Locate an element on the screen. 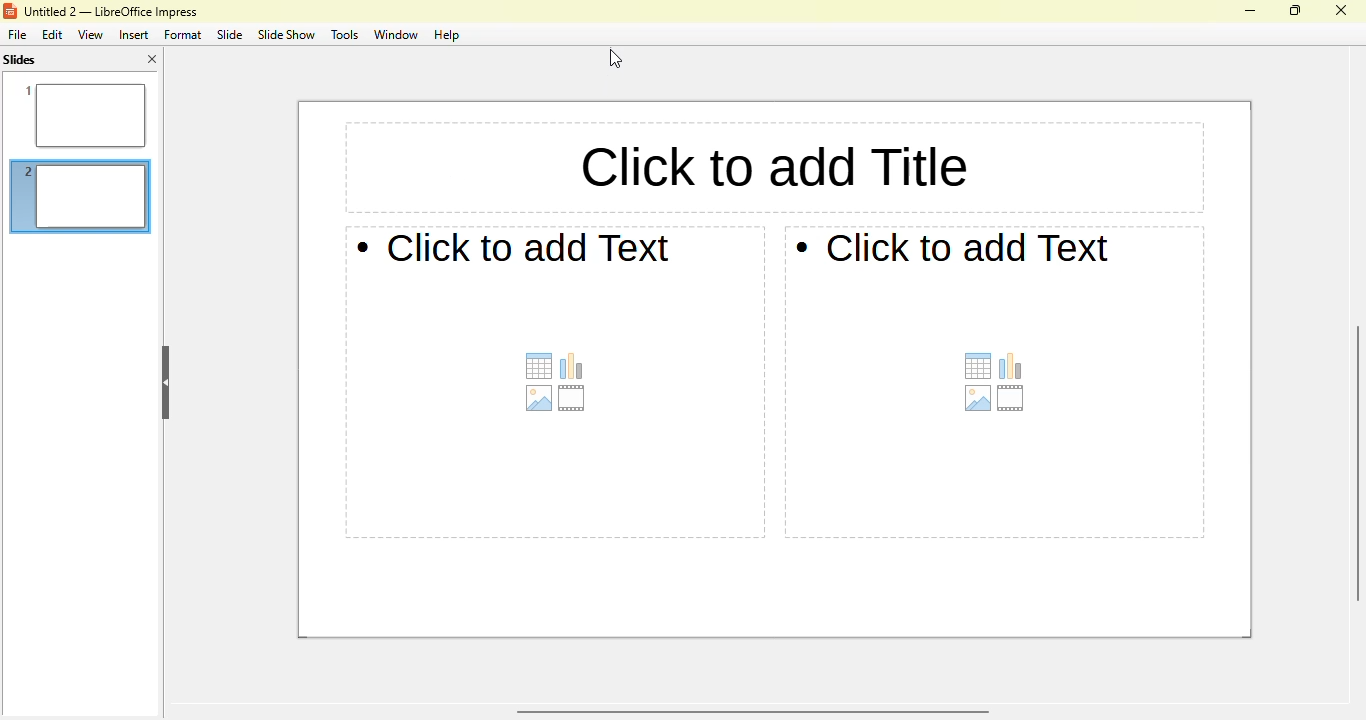 The width and height of the screenshot is (1366, 720). insert image is located at coordinates (538, 399).